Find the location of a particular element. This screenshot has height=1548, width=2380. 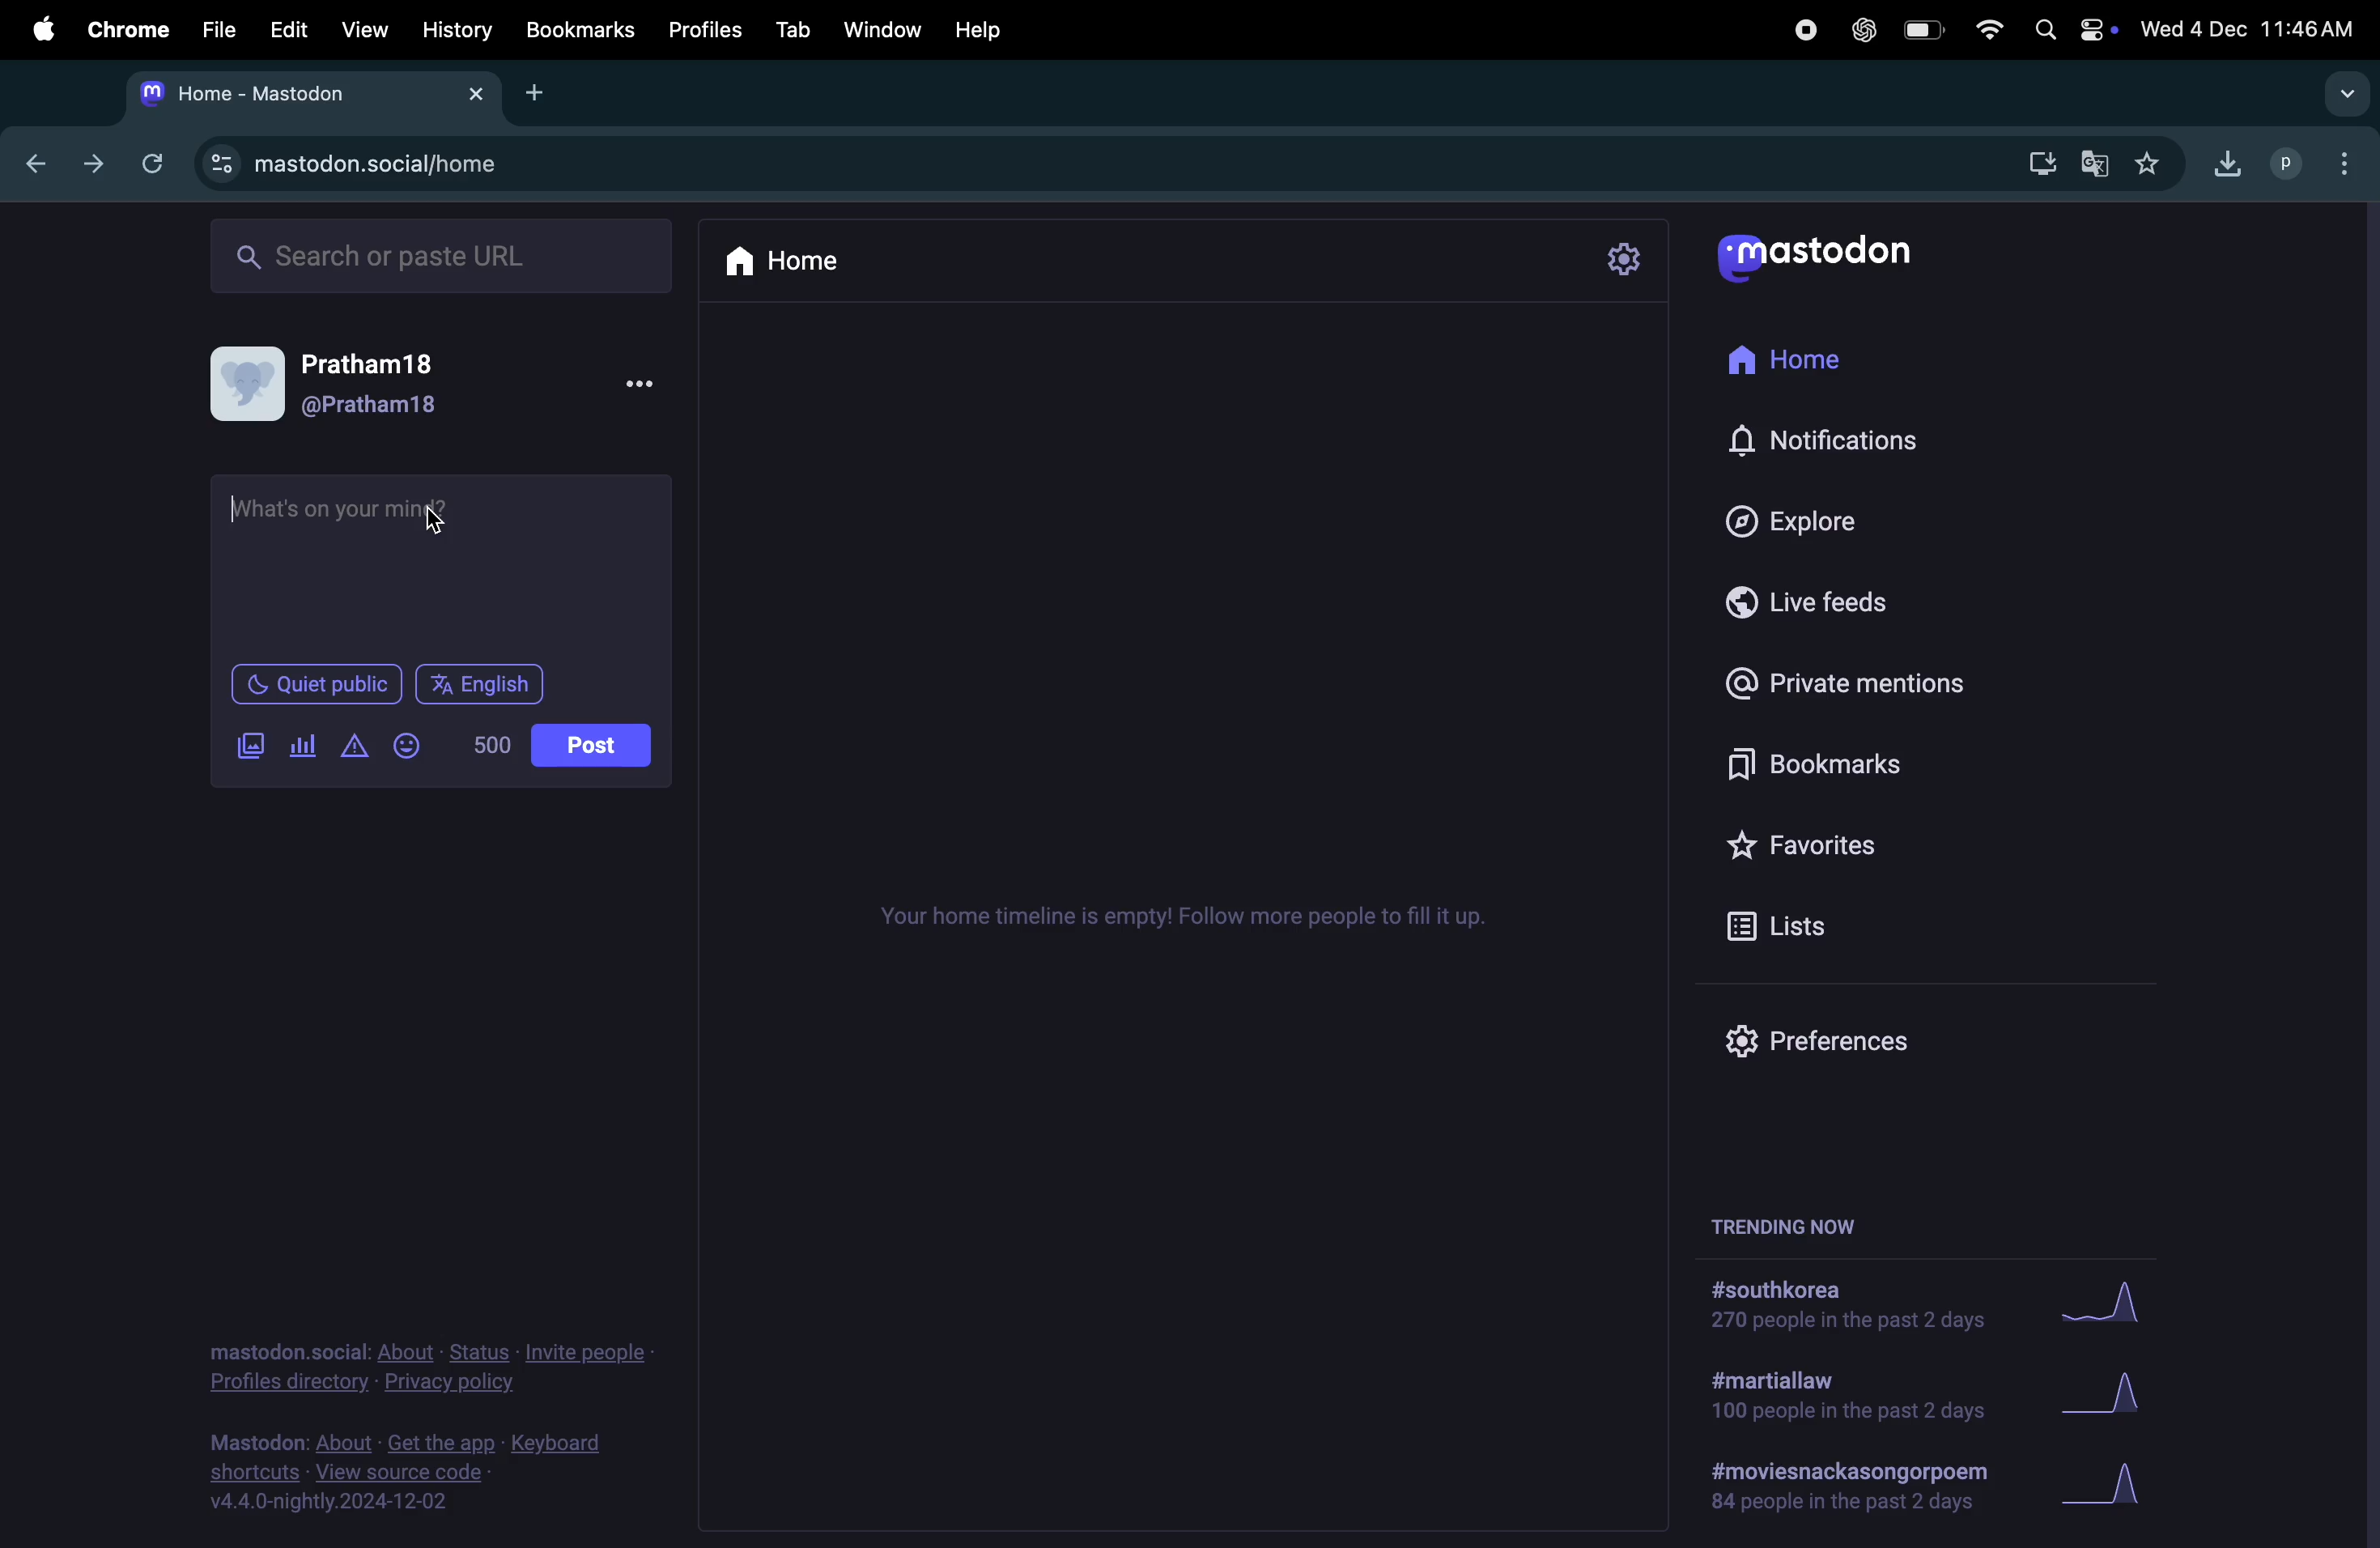

battery is located at coordinates (1922, 29).